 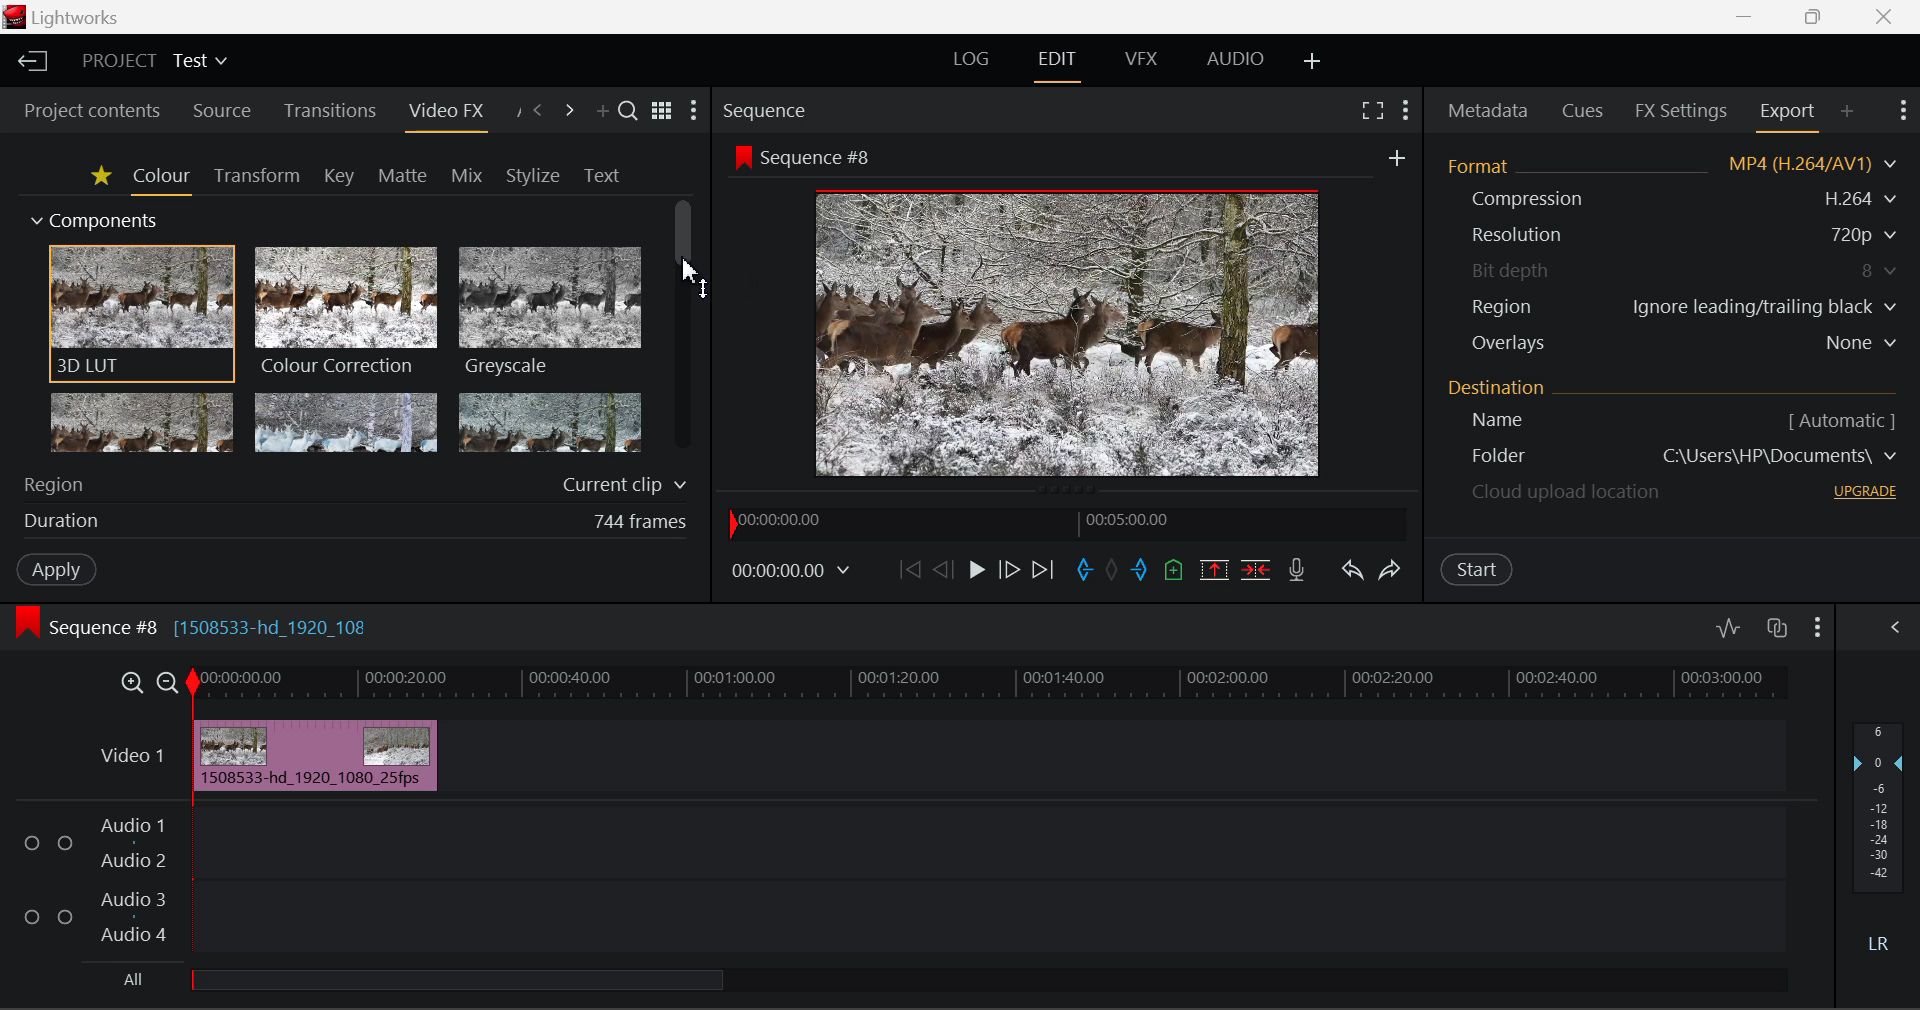 I want to click on Audio 2, so click(x=131, y=859).